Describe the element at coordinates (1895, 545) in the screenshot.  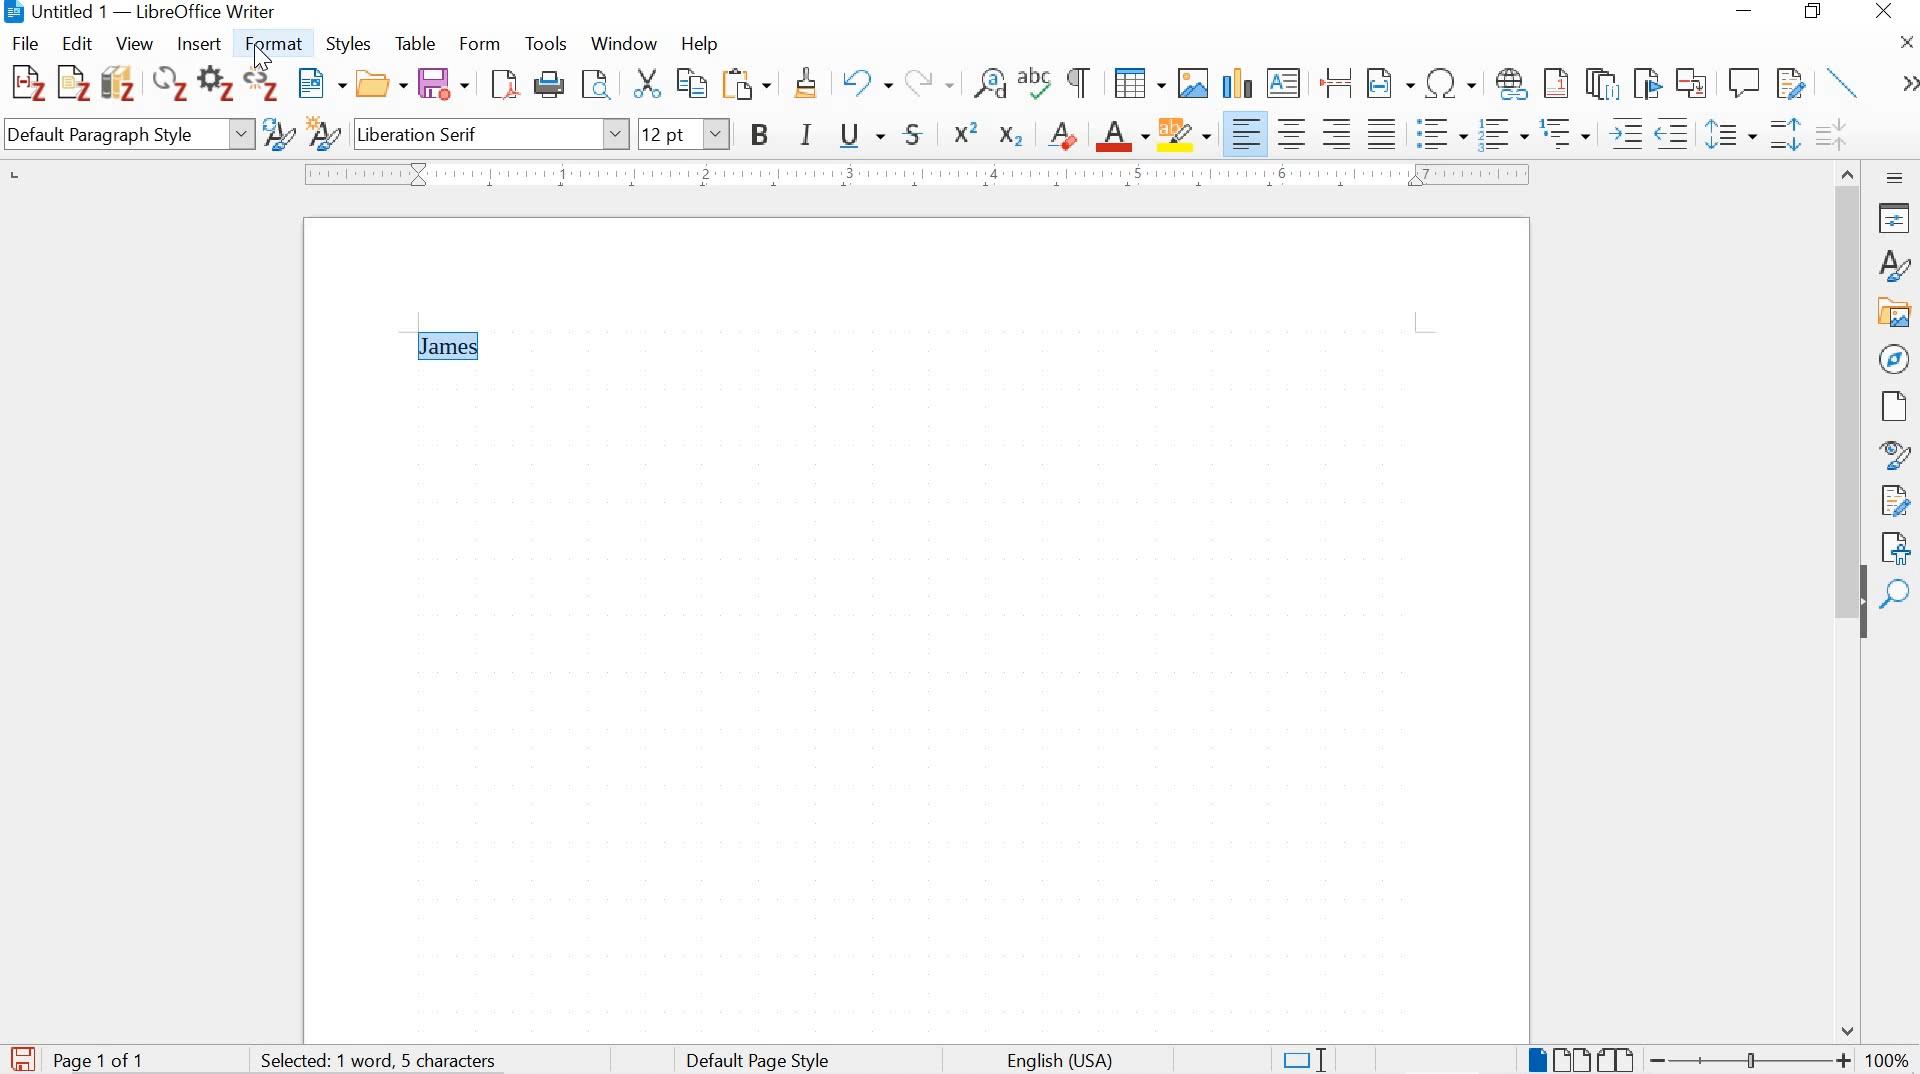
I see `accessibility check` at that location.